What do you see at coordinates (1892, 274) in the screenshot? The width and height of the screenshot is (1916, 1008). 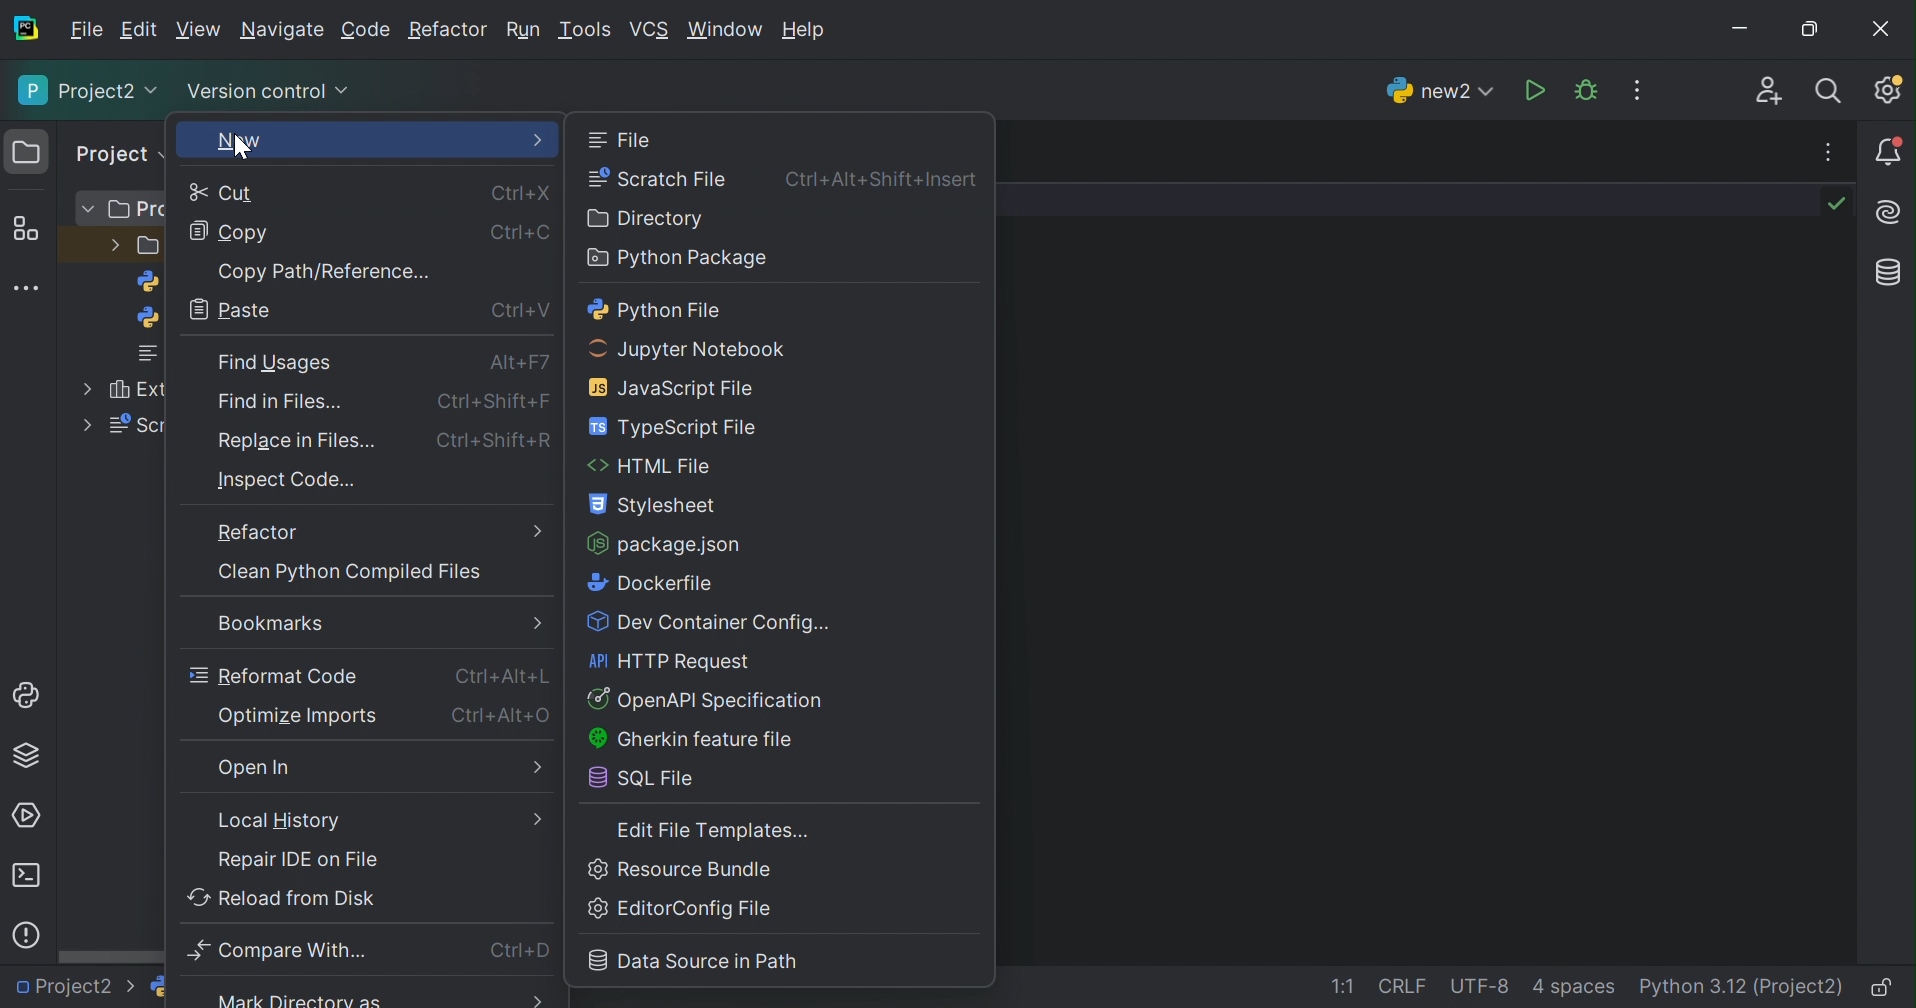 I see `Database` at bounding box center [1892, 274].